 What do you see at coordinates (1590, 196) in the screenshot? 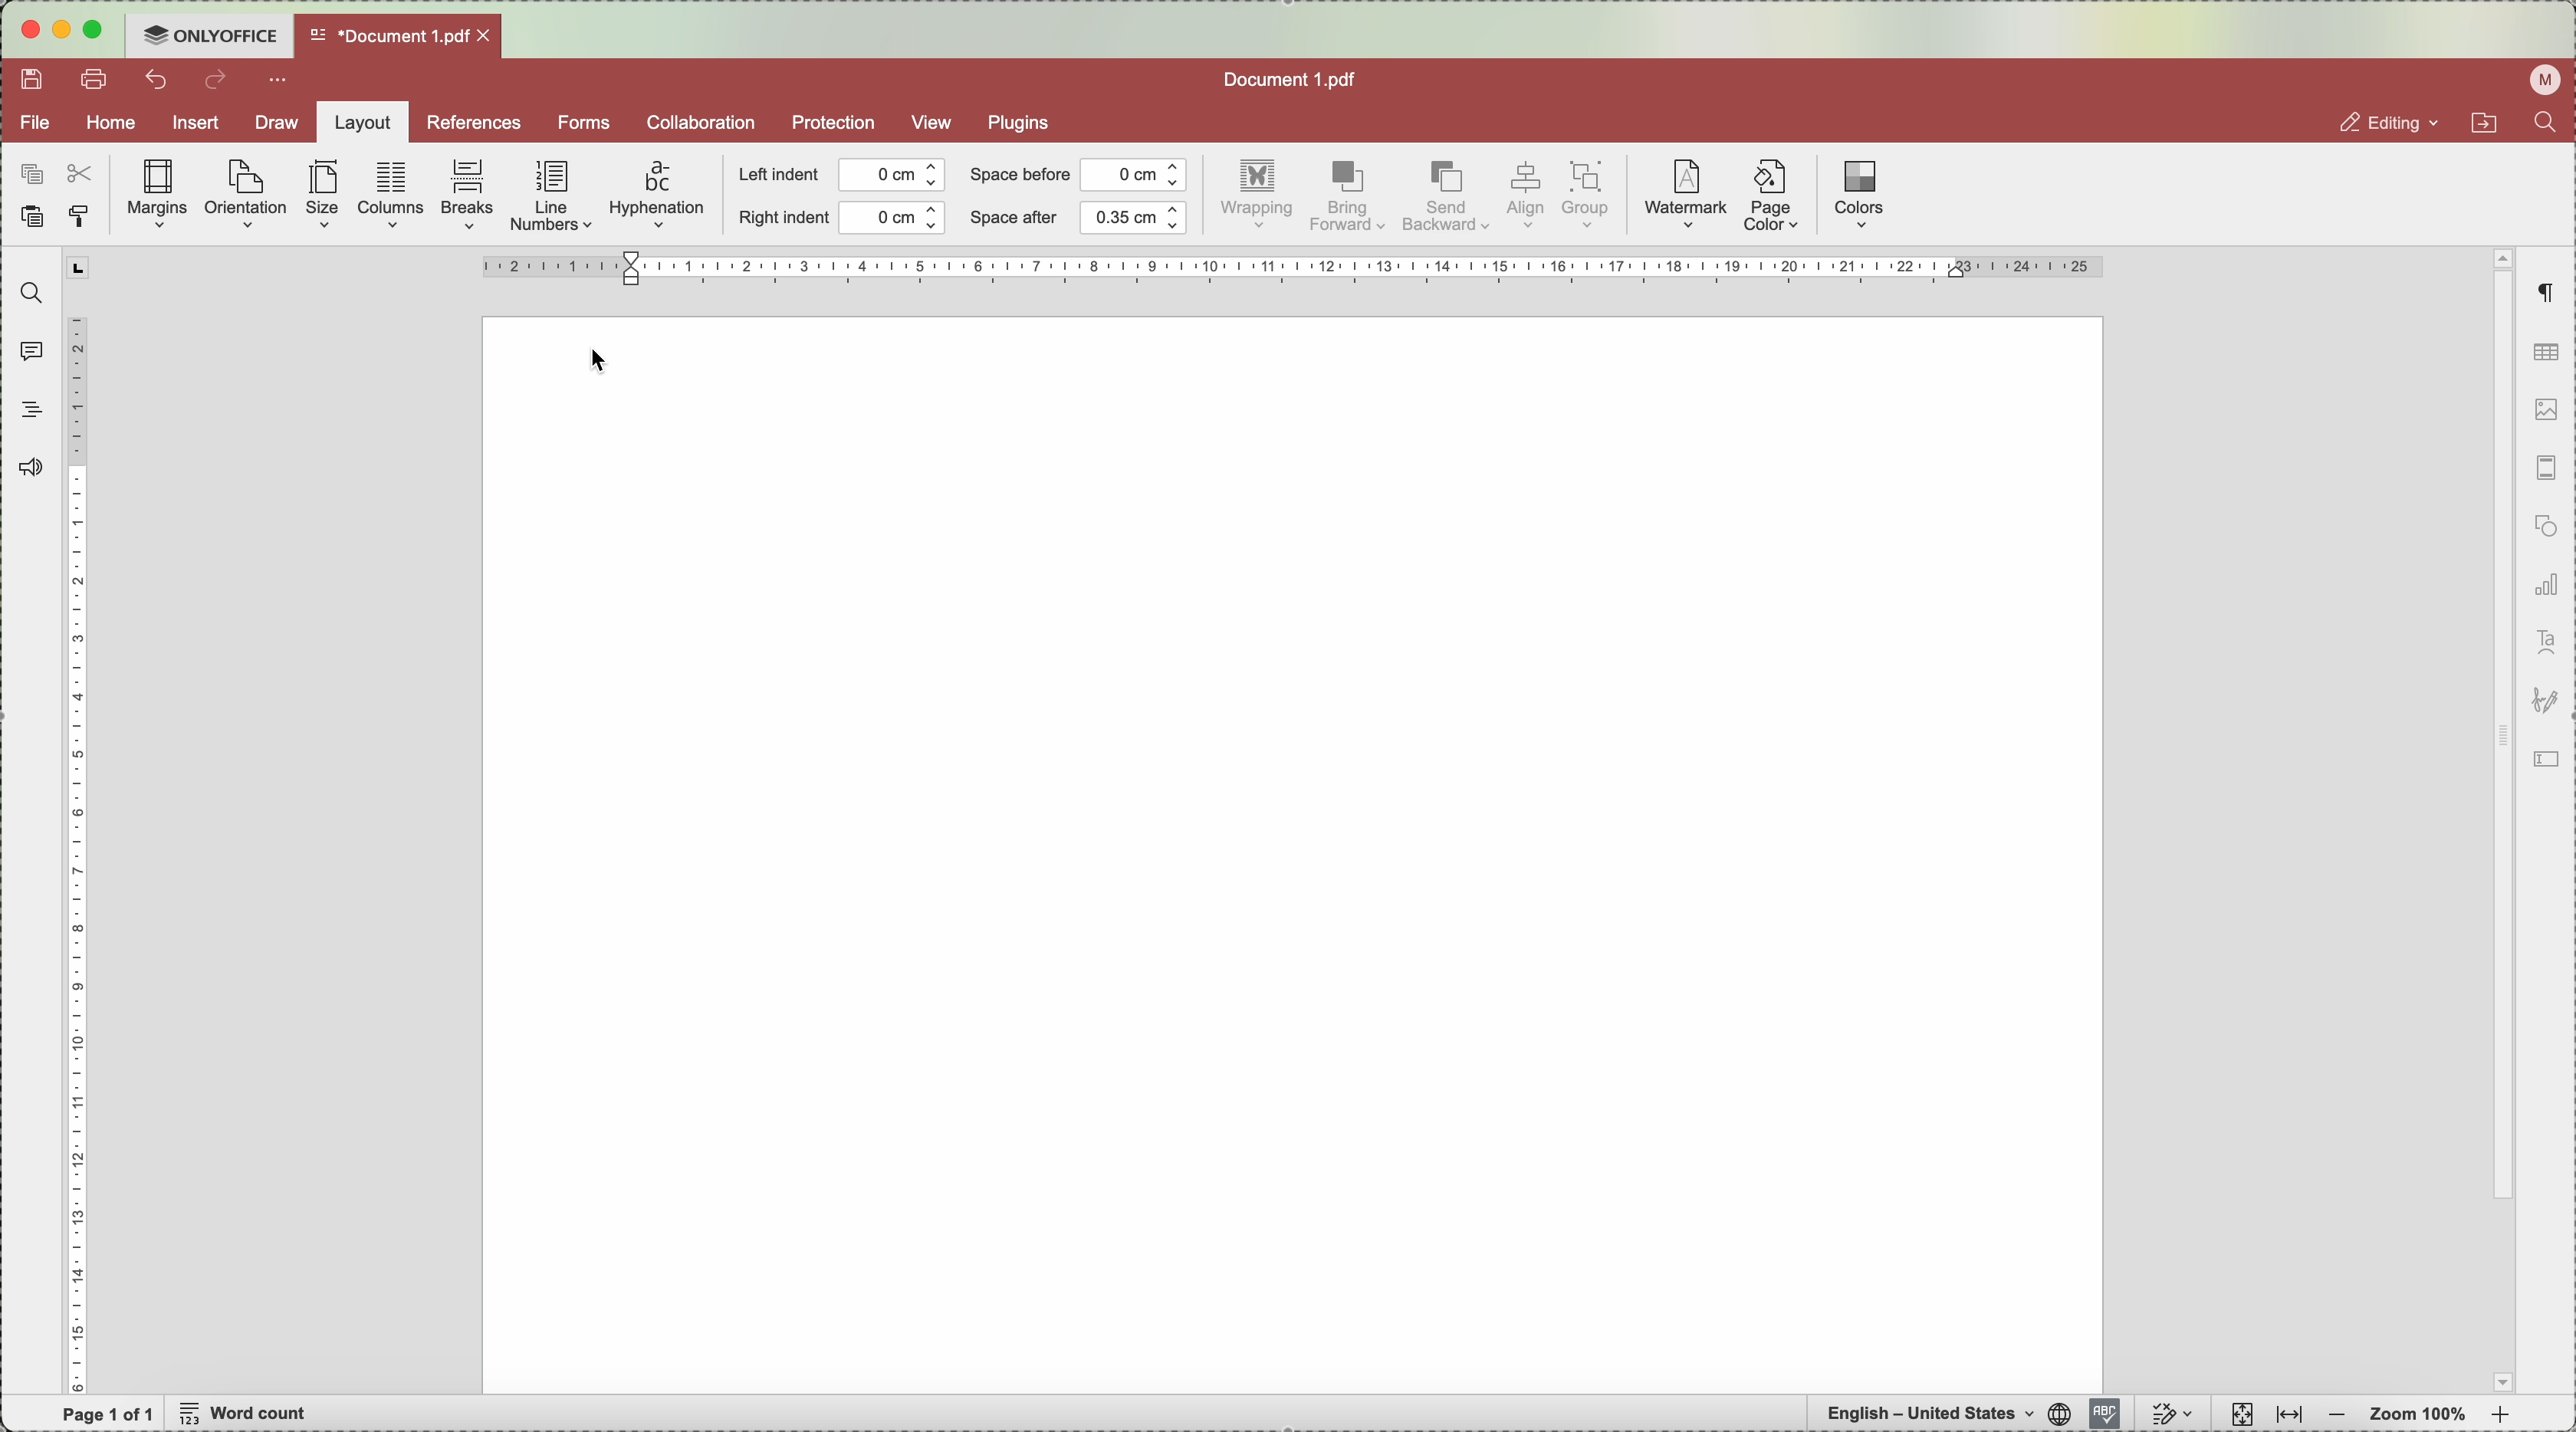
I see `group` at bounding box center [1590, 196].